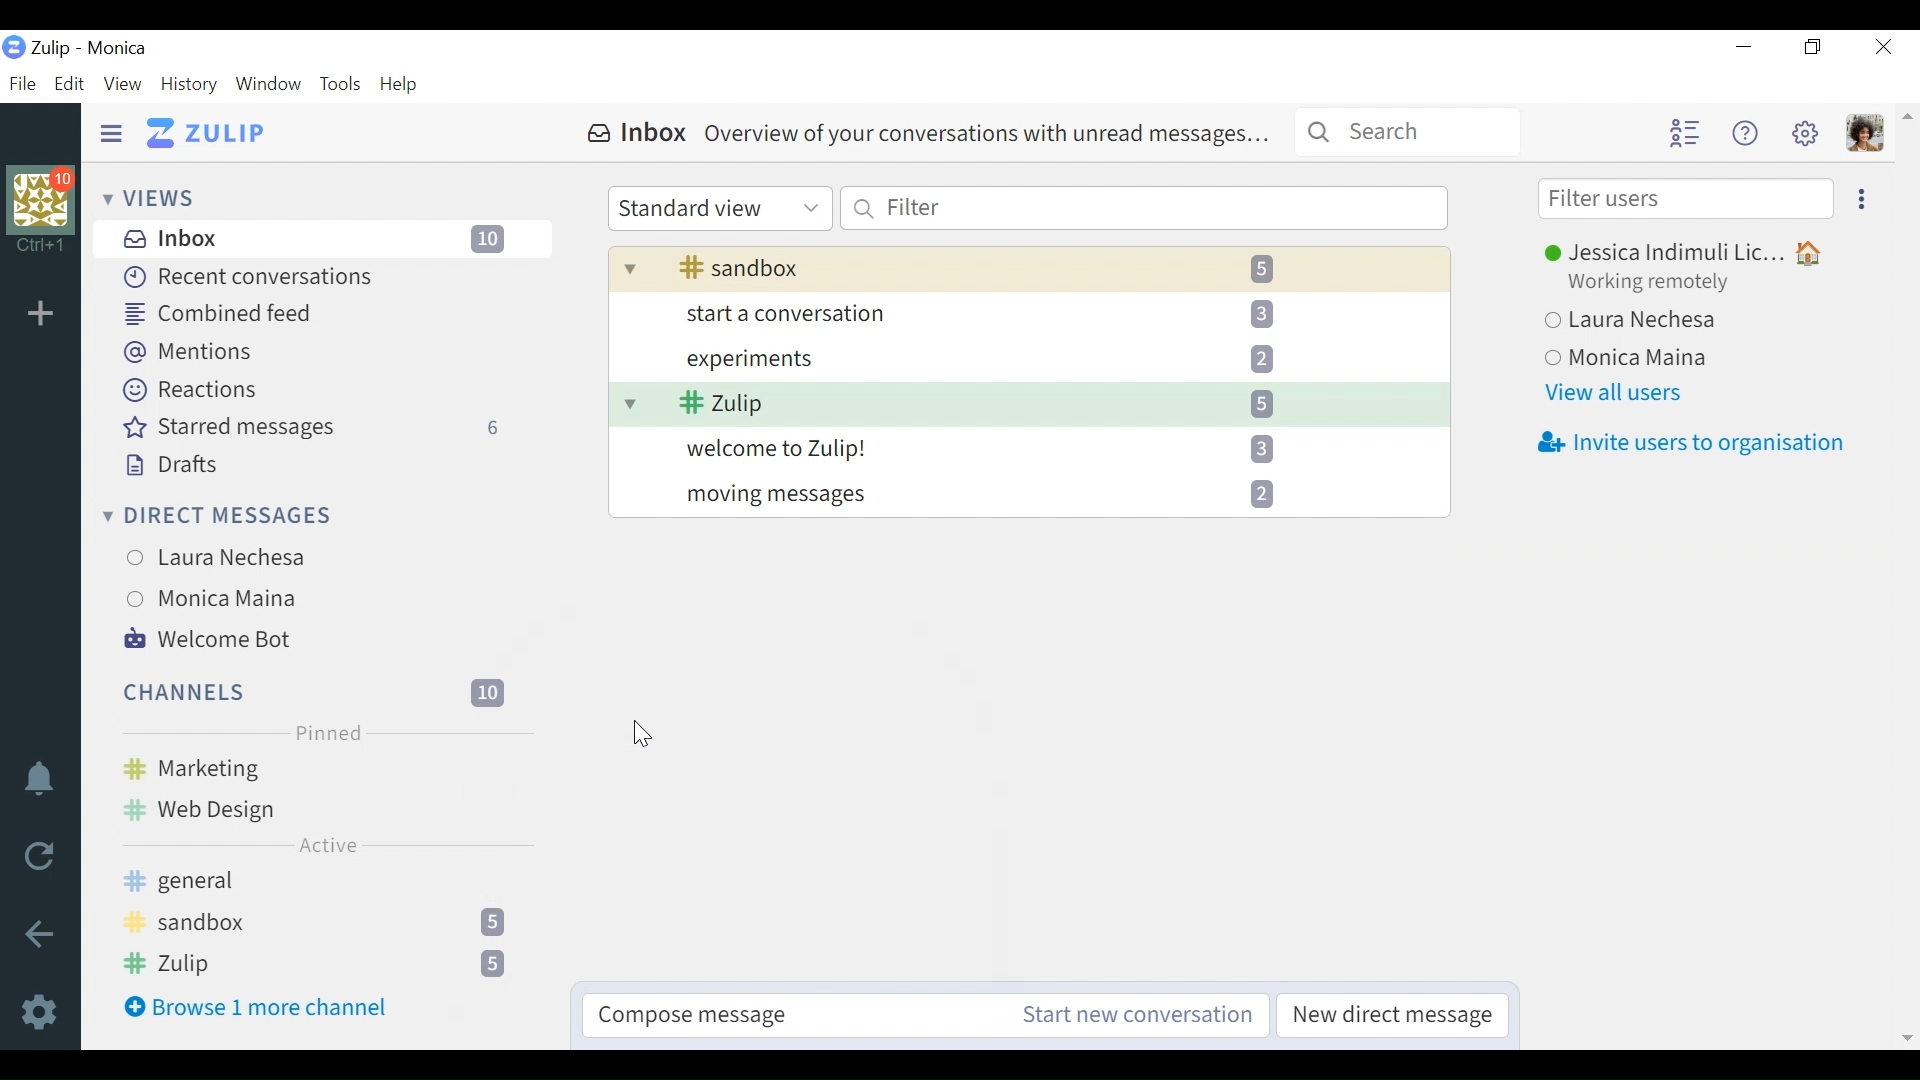 This screenshot has width=1920, height=1080. Describe the element at coordinates (1742, 47) in the screenshot. I see `minimize` at that location.